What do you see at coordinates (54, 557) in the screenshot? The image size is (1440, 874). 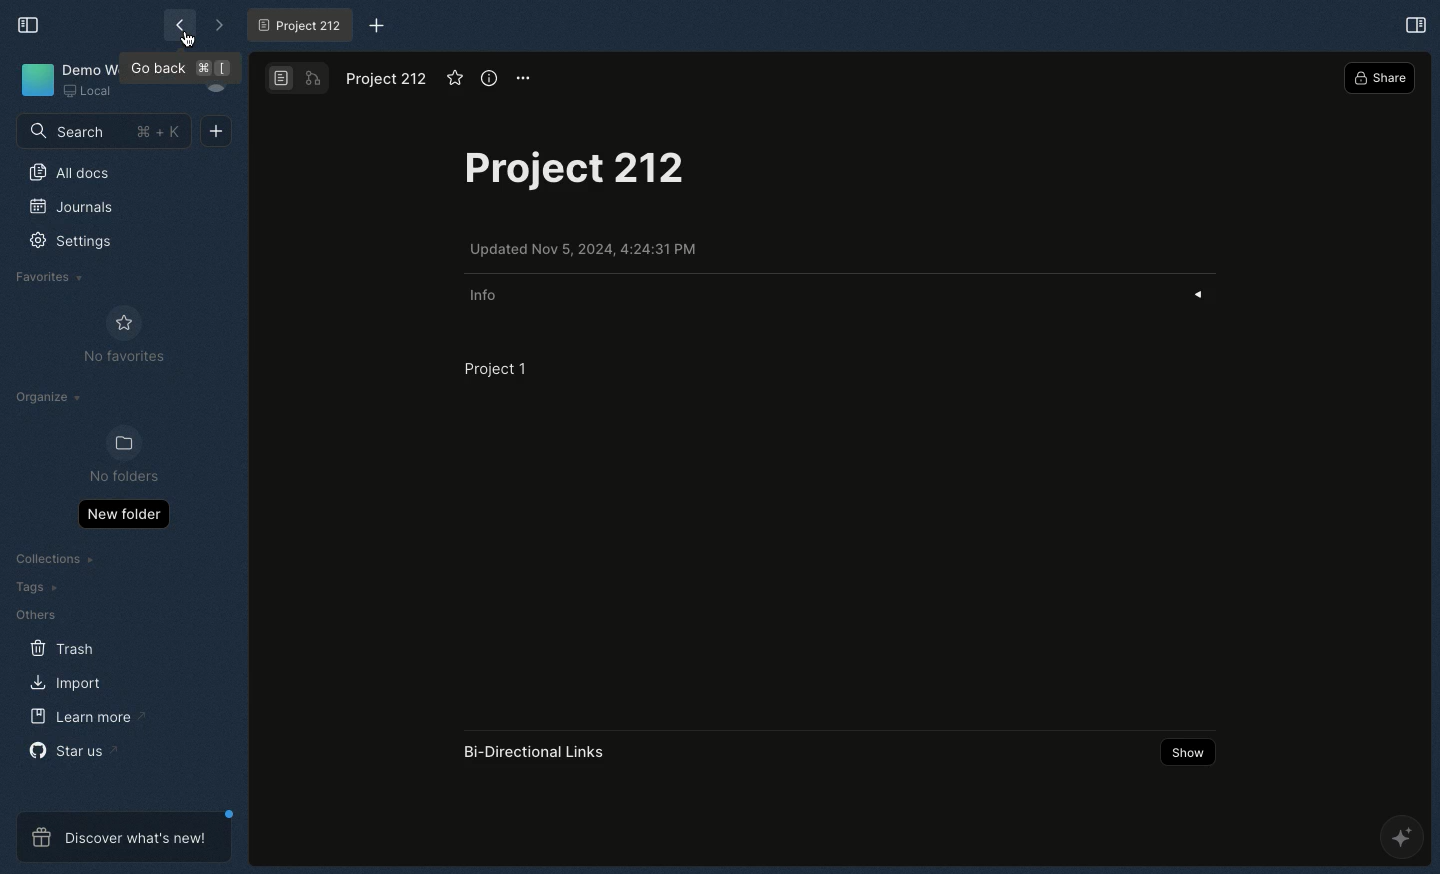 I see `Collections` at bounding box center [54, 557].